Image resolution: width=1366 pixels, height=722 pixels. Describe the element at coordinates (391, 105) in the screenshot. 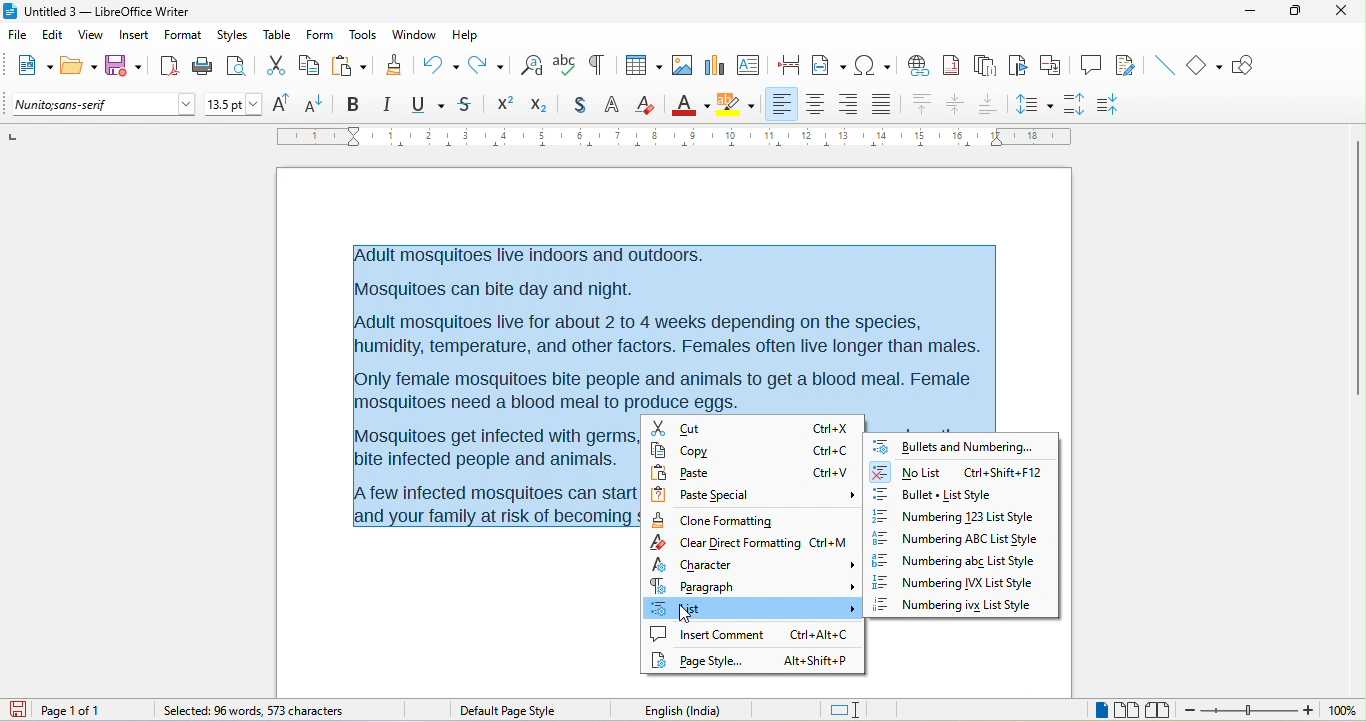

I see `italic` at that location.